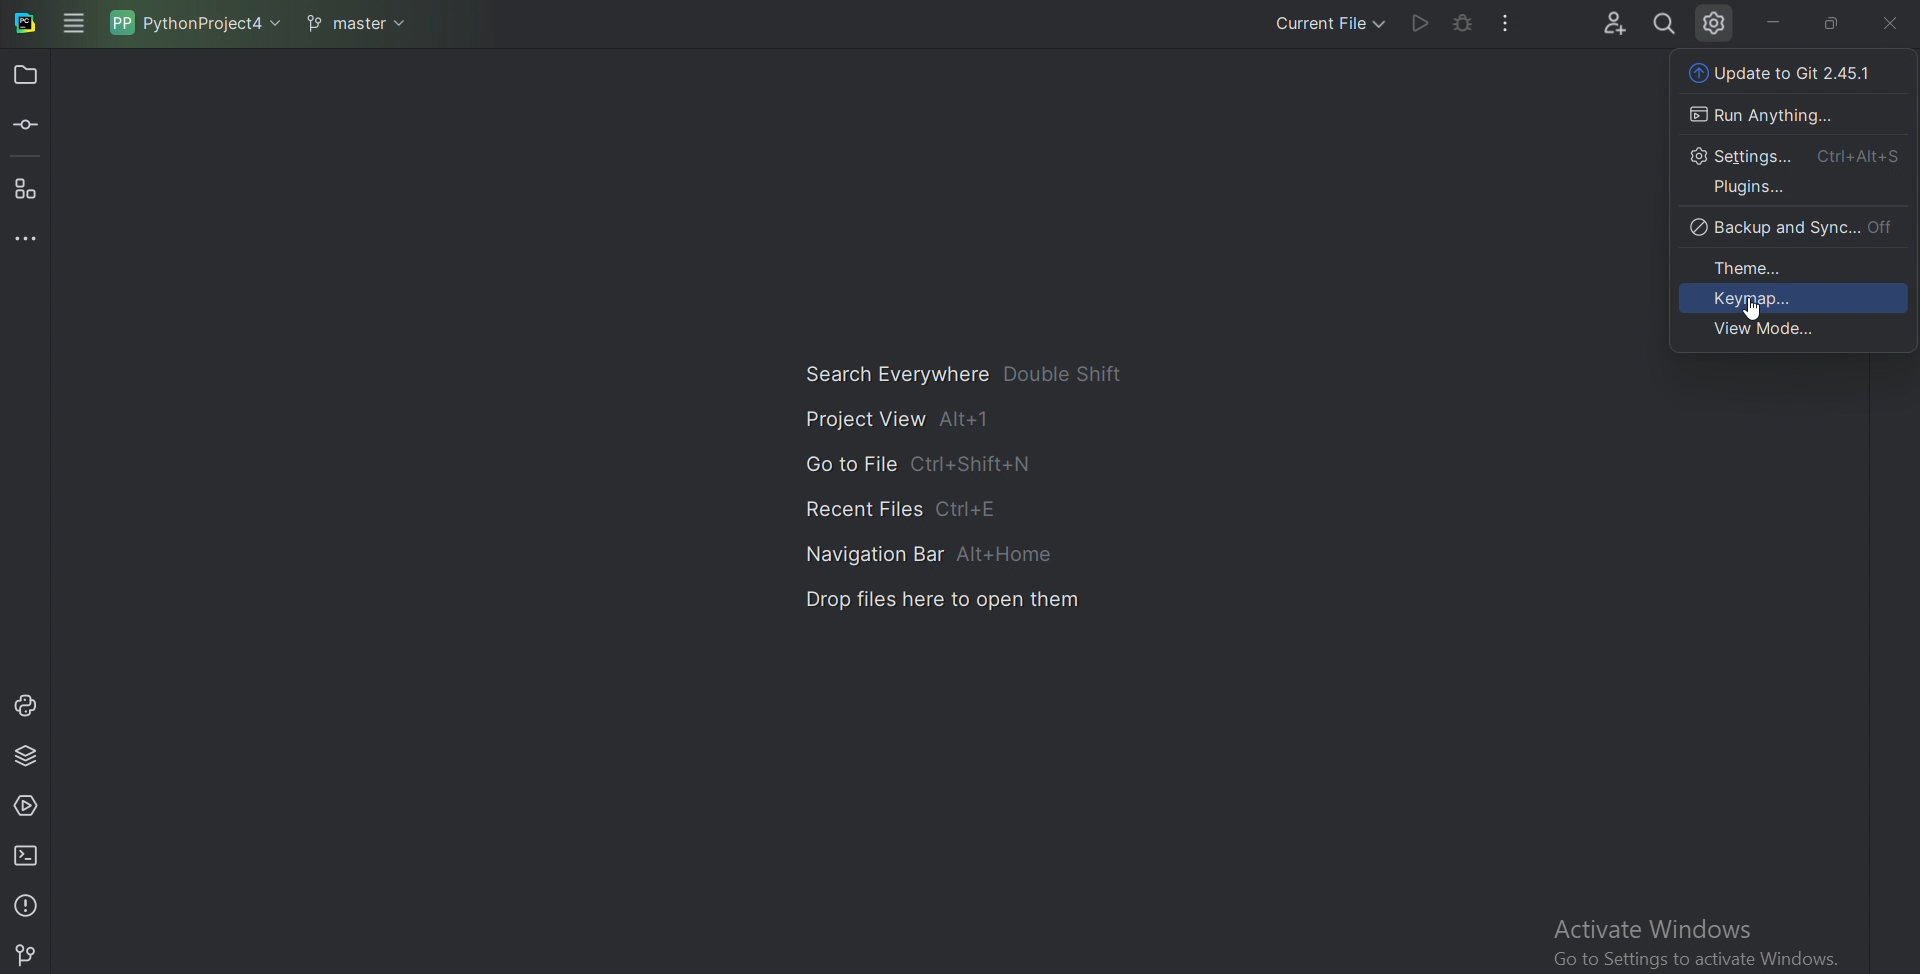 The image size is (1920, 974). What do you see at coordinates (26, 23) in the screenshot?
I see `Pycharm` at bounding box center [26, 23].